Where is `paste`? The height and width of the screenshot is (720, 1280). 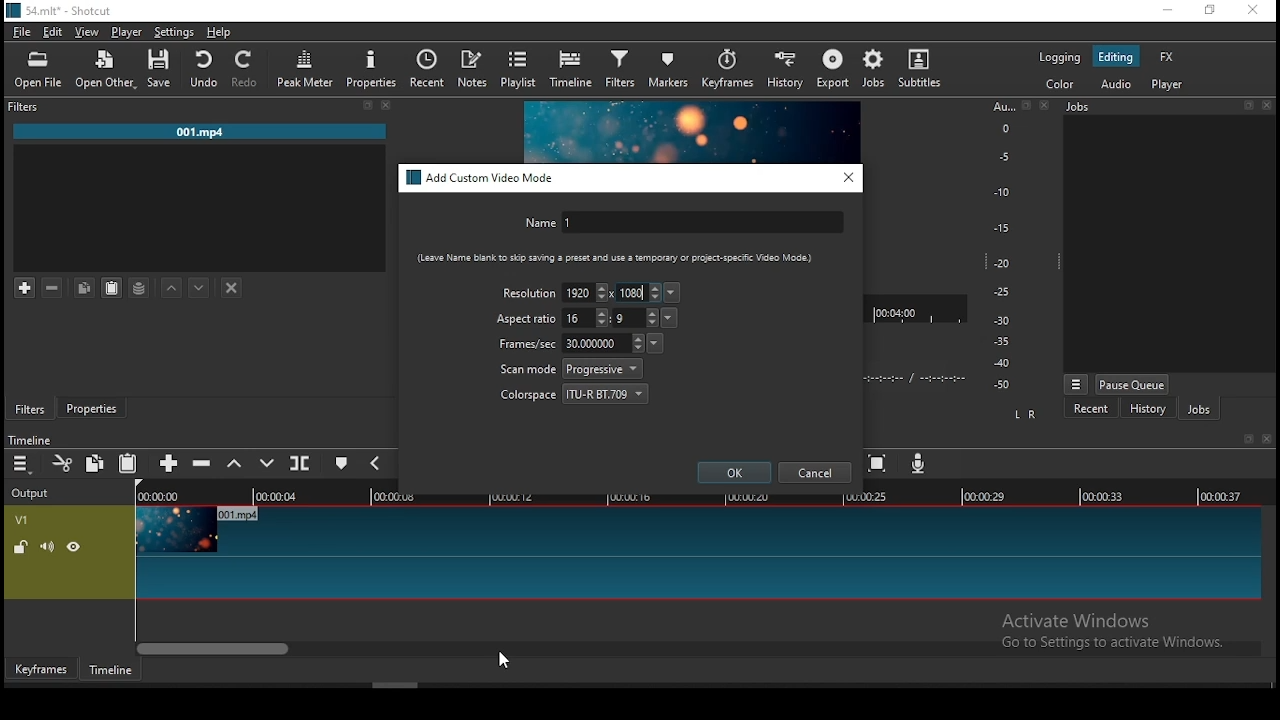
paste is located at coordinates (129, 464).